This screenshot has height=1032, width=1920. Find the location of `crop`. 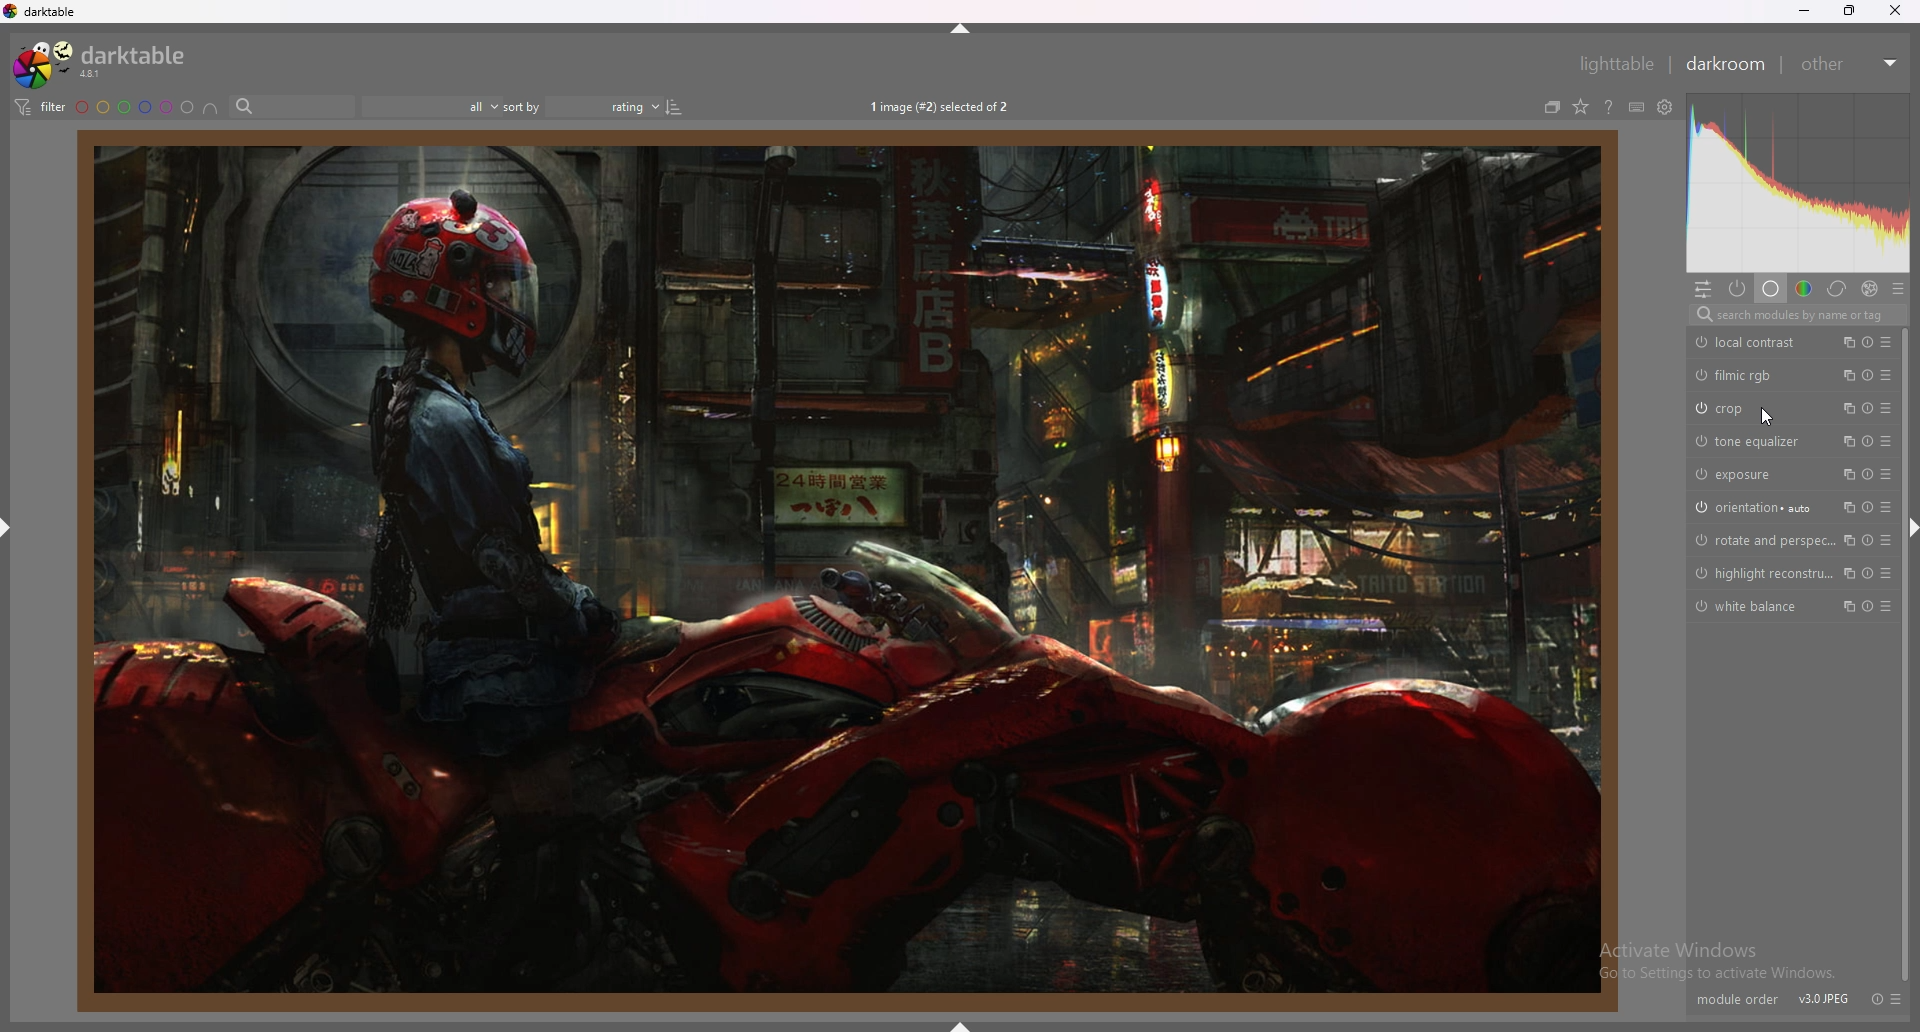

crop is located at coordinates (1752, 409).